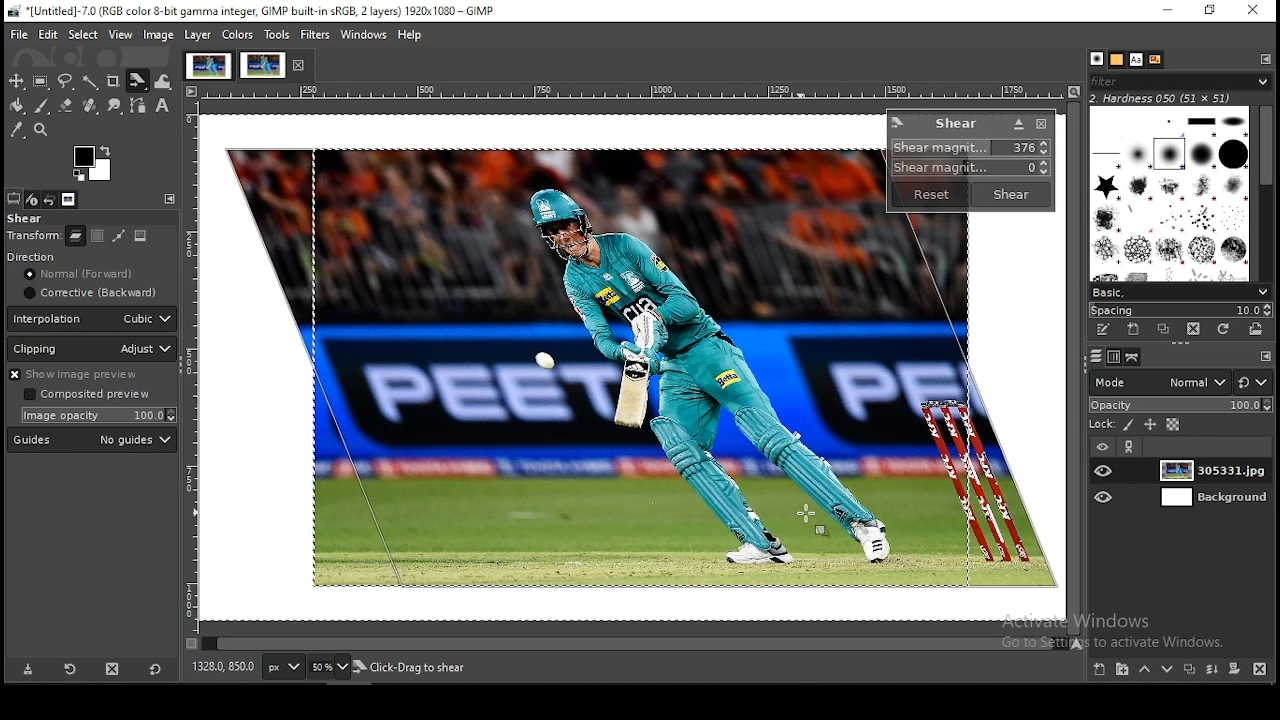 The height and width of the screenshot is (720, 1280). Describe the element at coordinates (365, 35) in the screenshot. I see `windows` at that location.